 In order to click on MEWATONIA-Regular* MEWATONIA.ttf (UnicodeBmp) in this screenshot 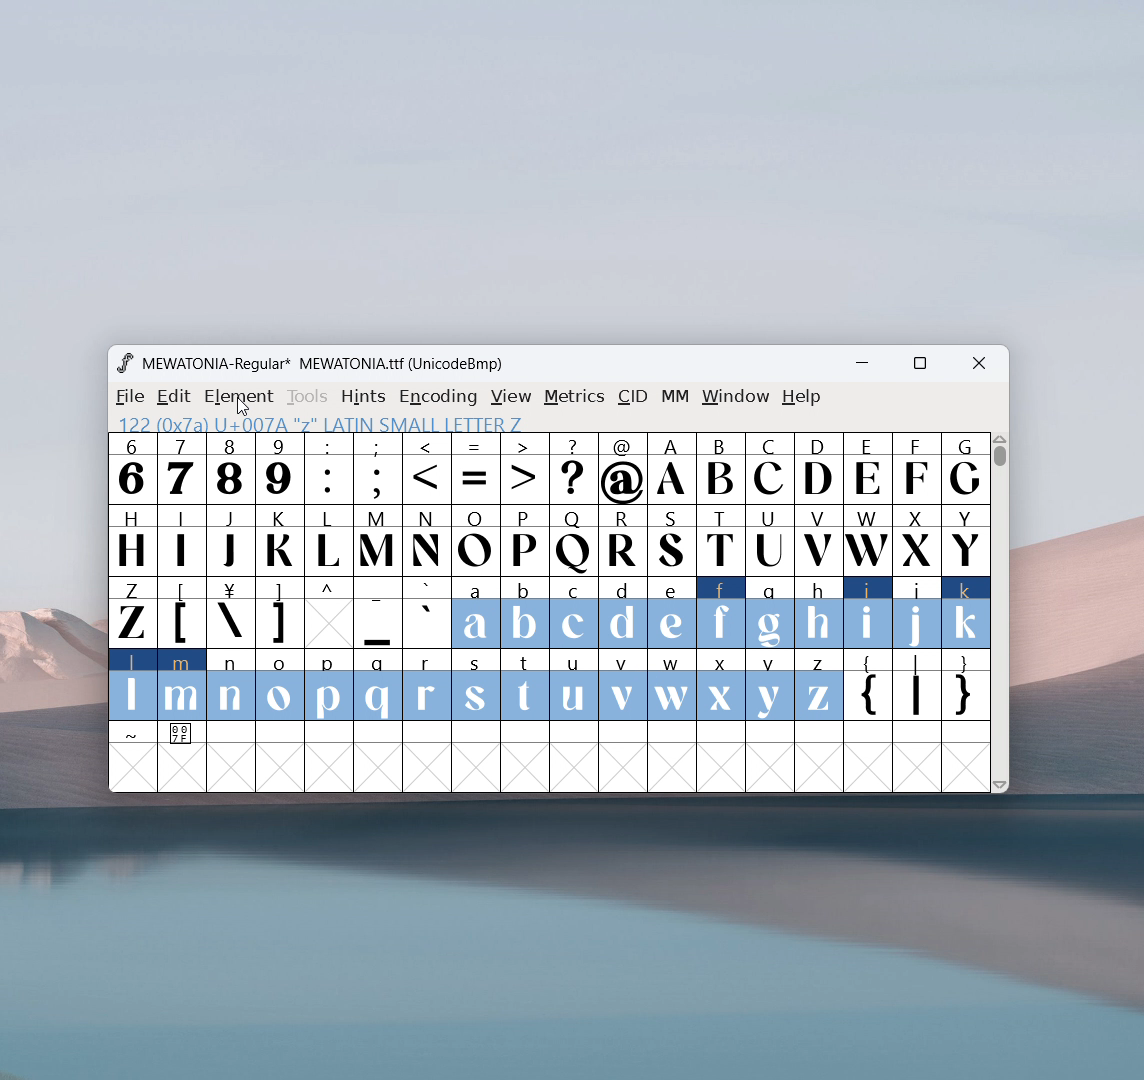, I will do `click(326, 364)`.